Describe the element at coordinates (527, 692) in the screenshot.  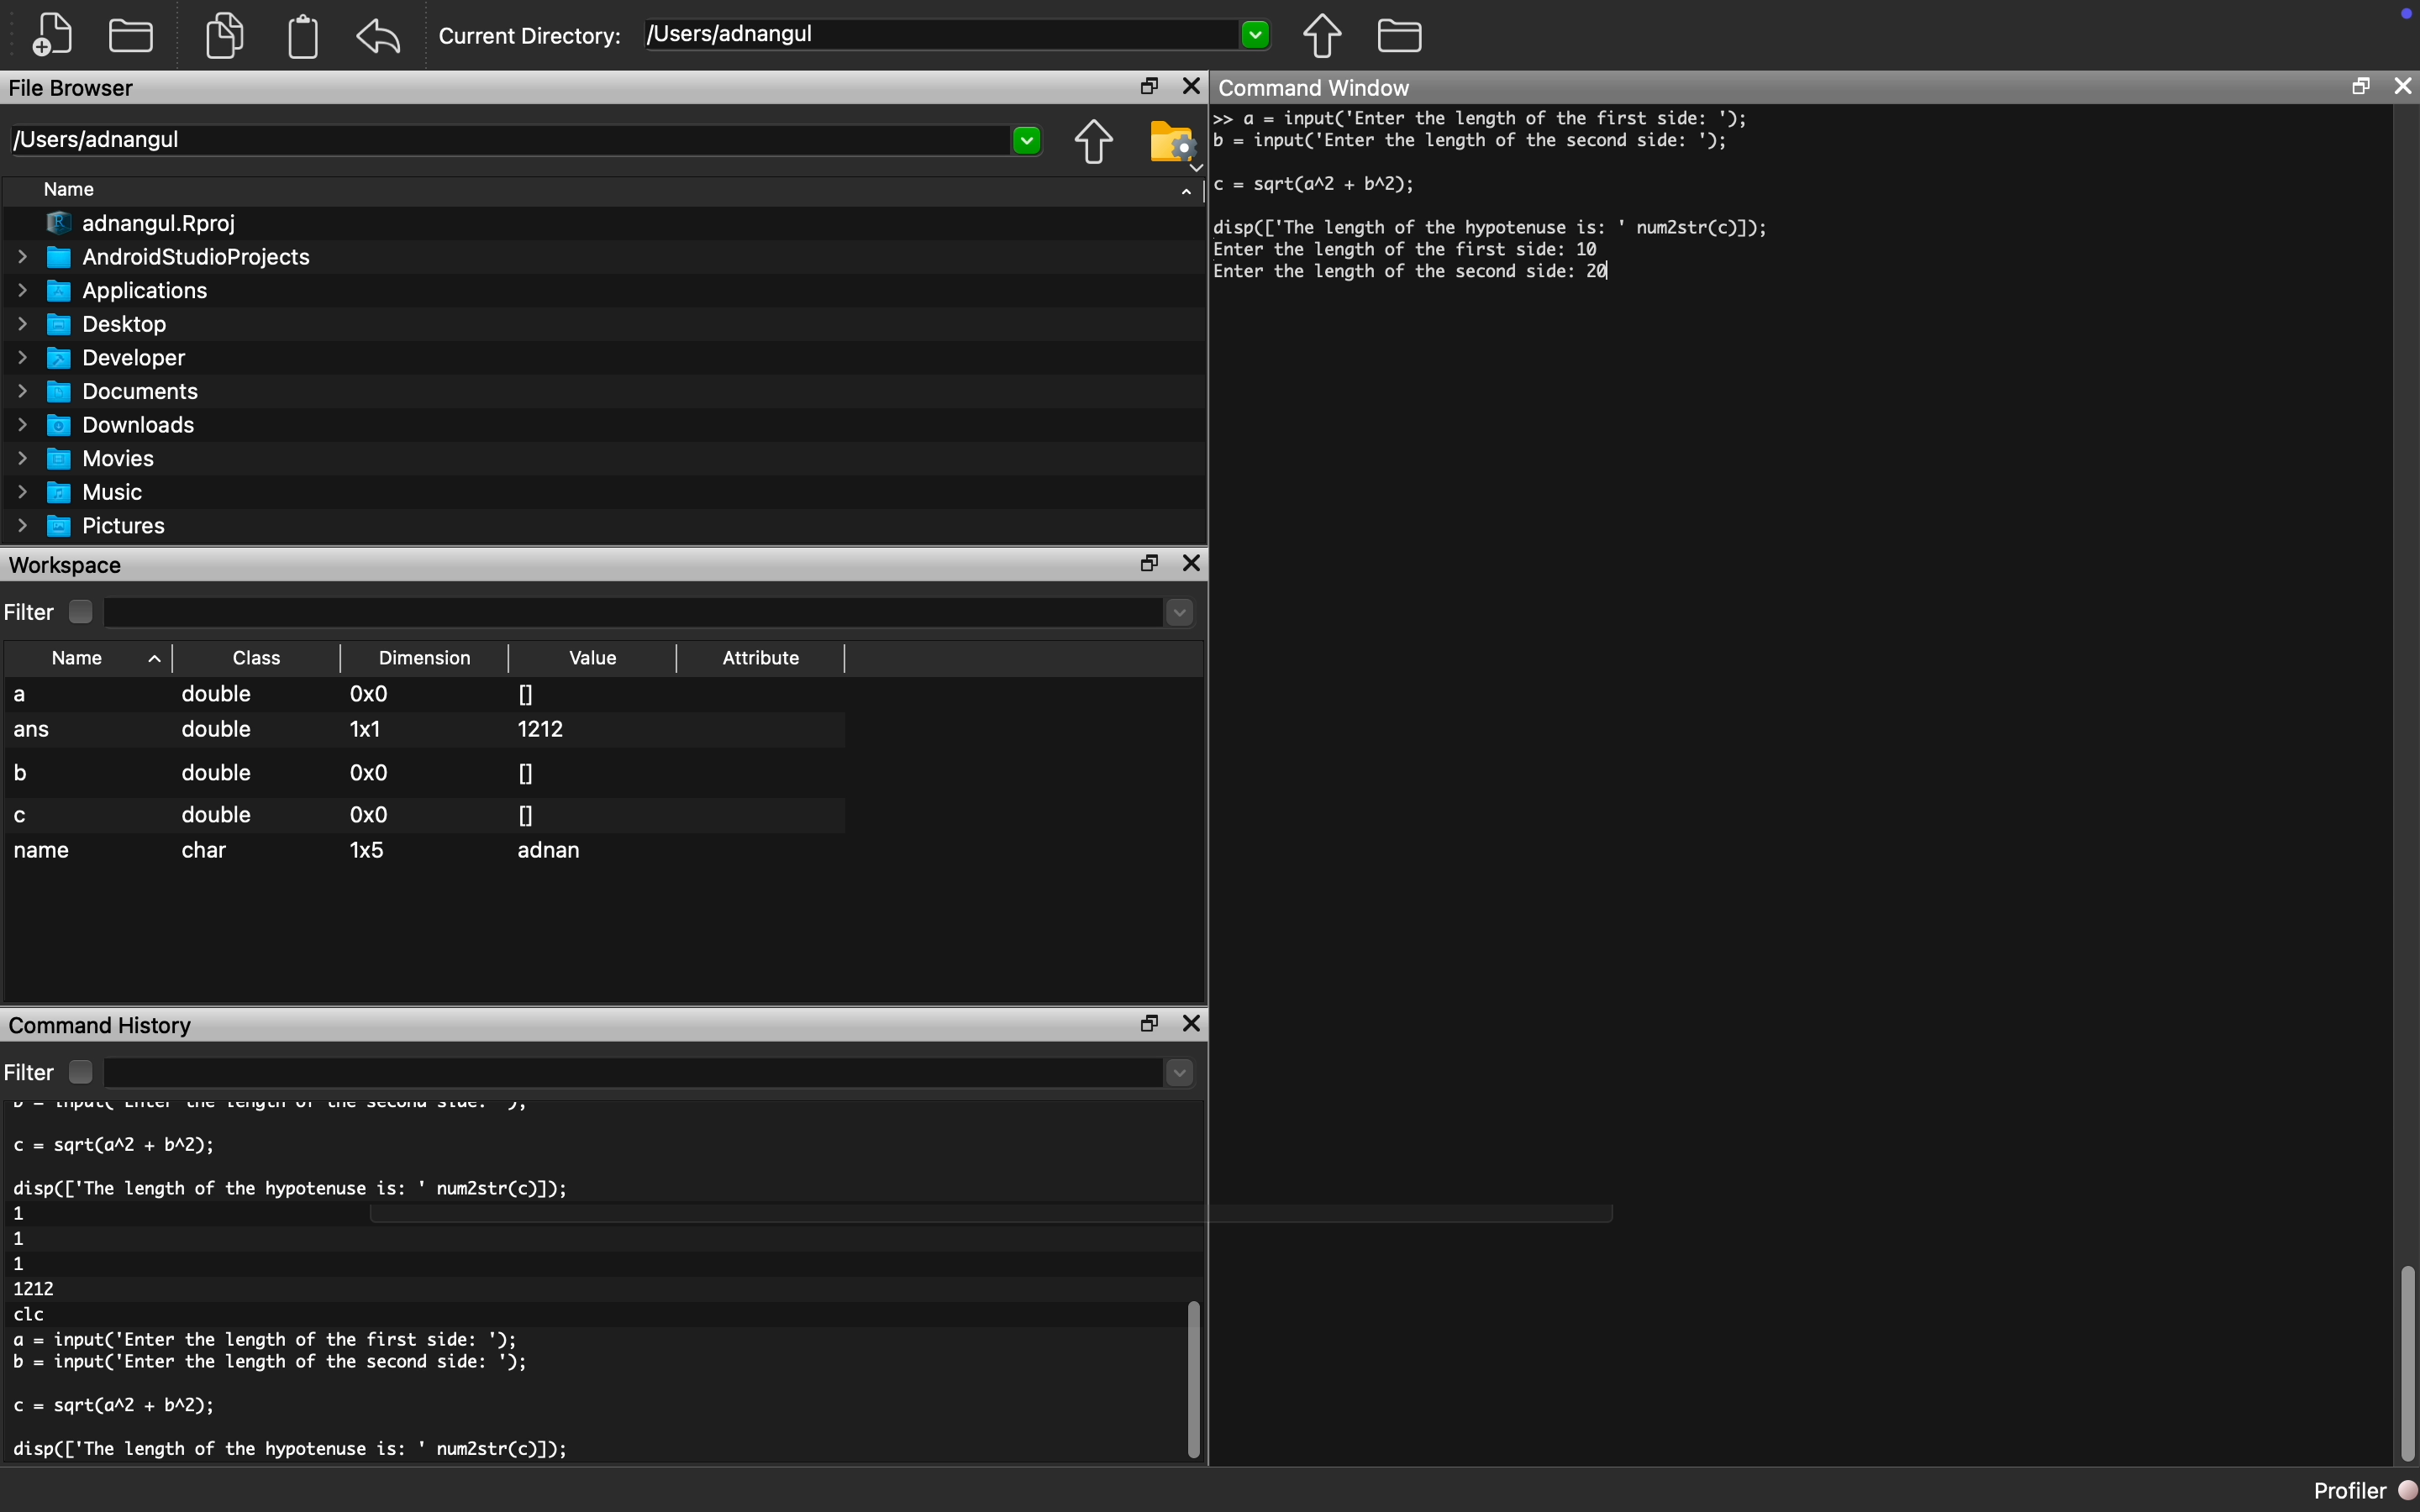
I see `0` at that location.